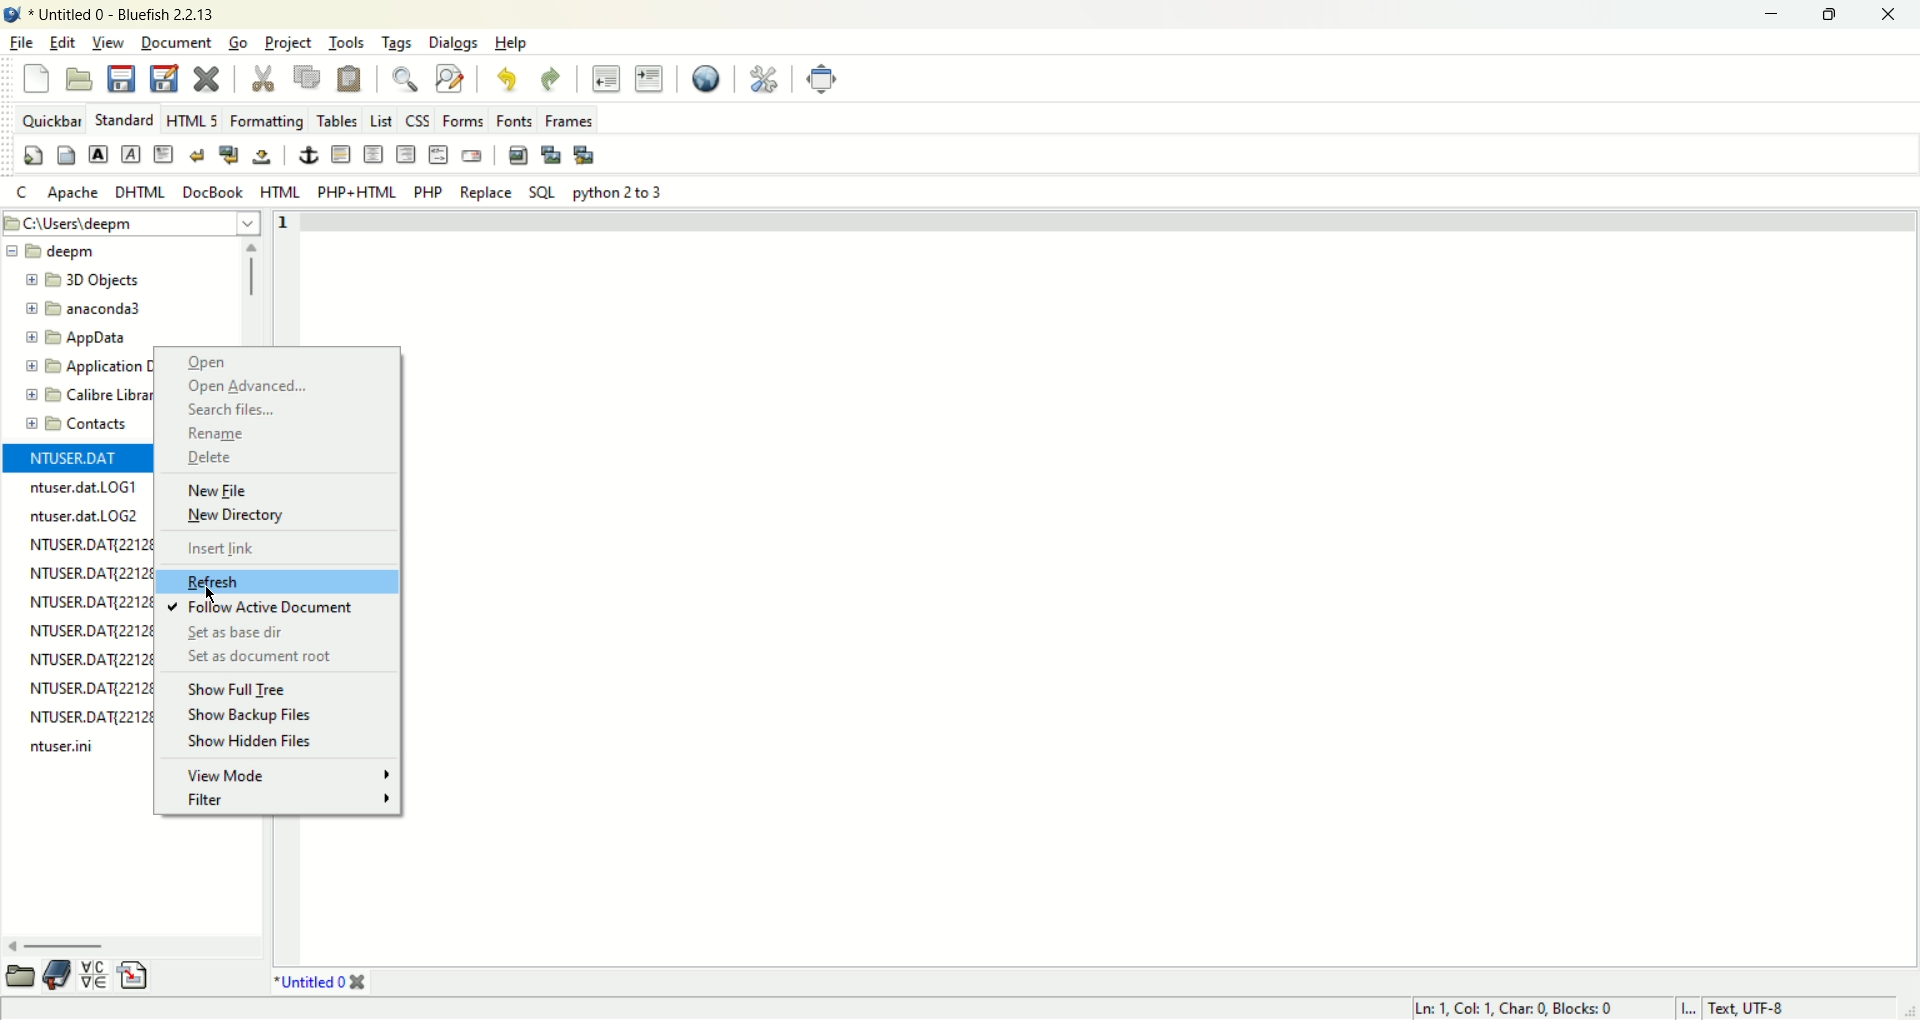  What do you see at coordinates (1775, 1009) in the screenshot?
I see `character encoding` at bounding box center [1775, 1009].